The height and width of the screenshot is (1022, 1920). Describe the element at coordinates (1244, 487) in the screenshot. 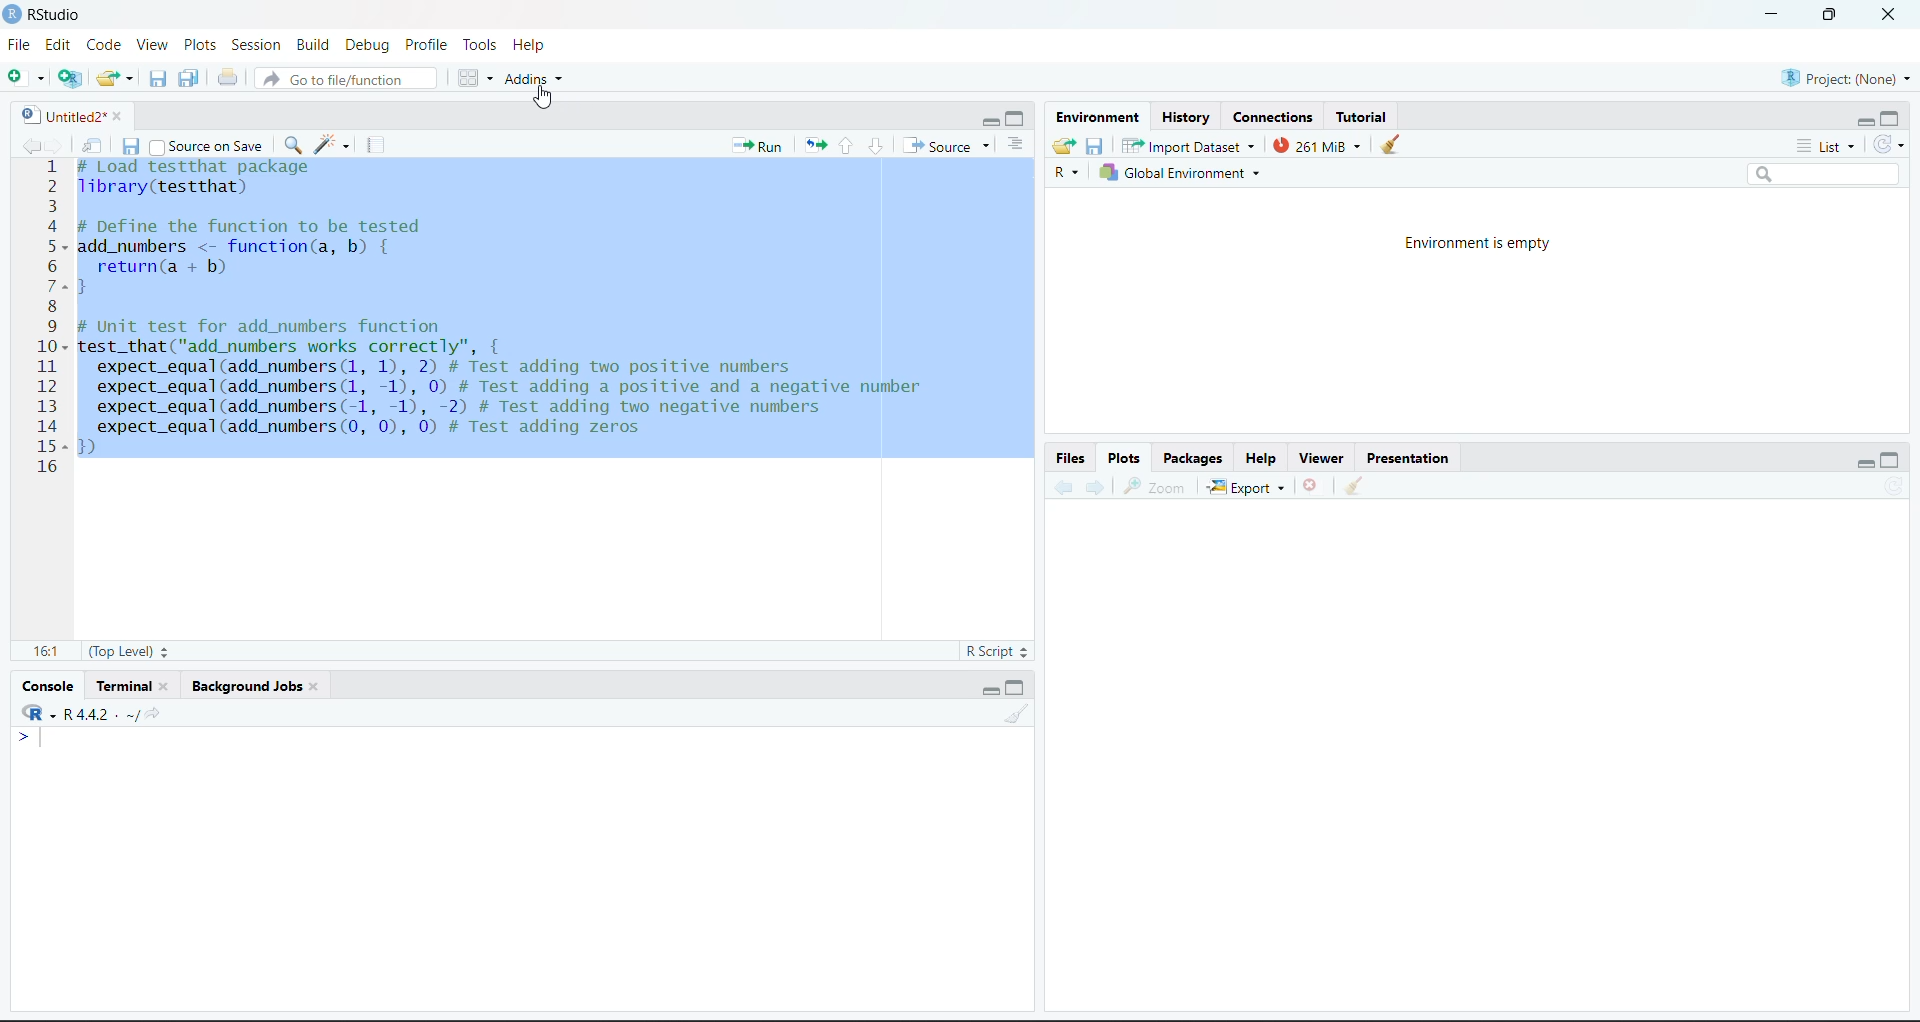

I see `Export` at that location.